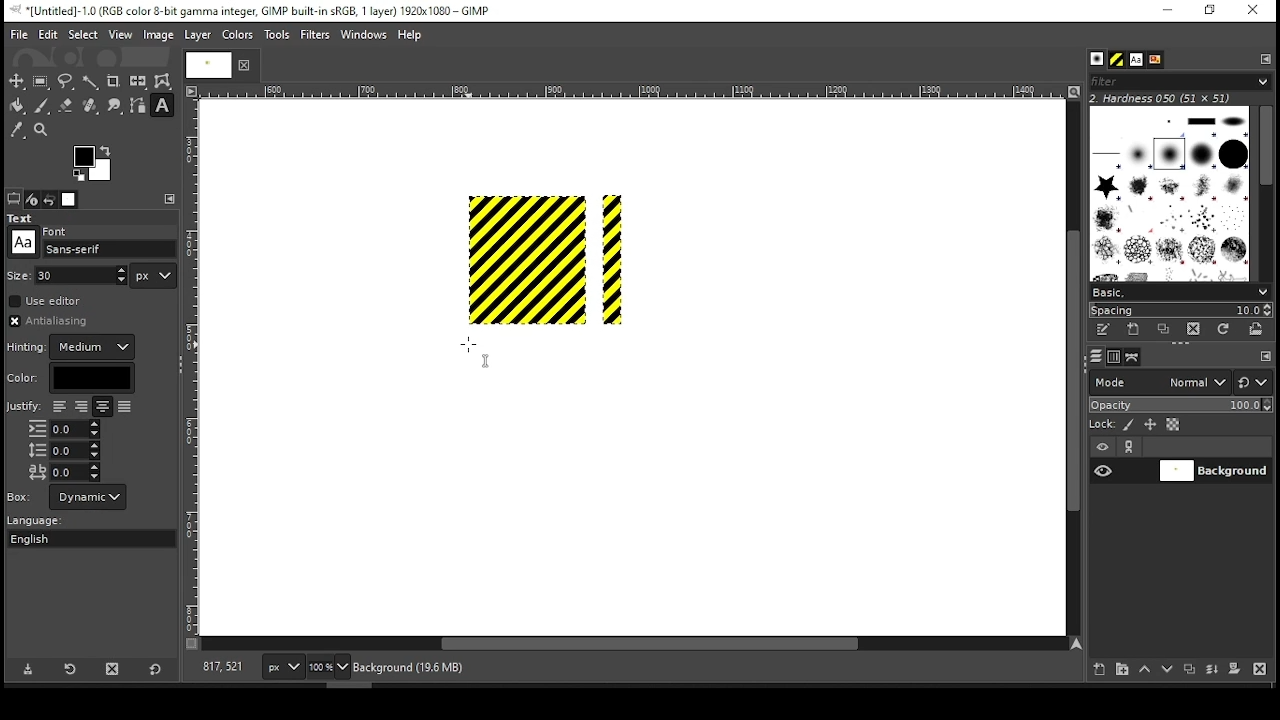  Describe the element at coordinates (172, 199) in the screenshot. I see `configure this tab` at that location.